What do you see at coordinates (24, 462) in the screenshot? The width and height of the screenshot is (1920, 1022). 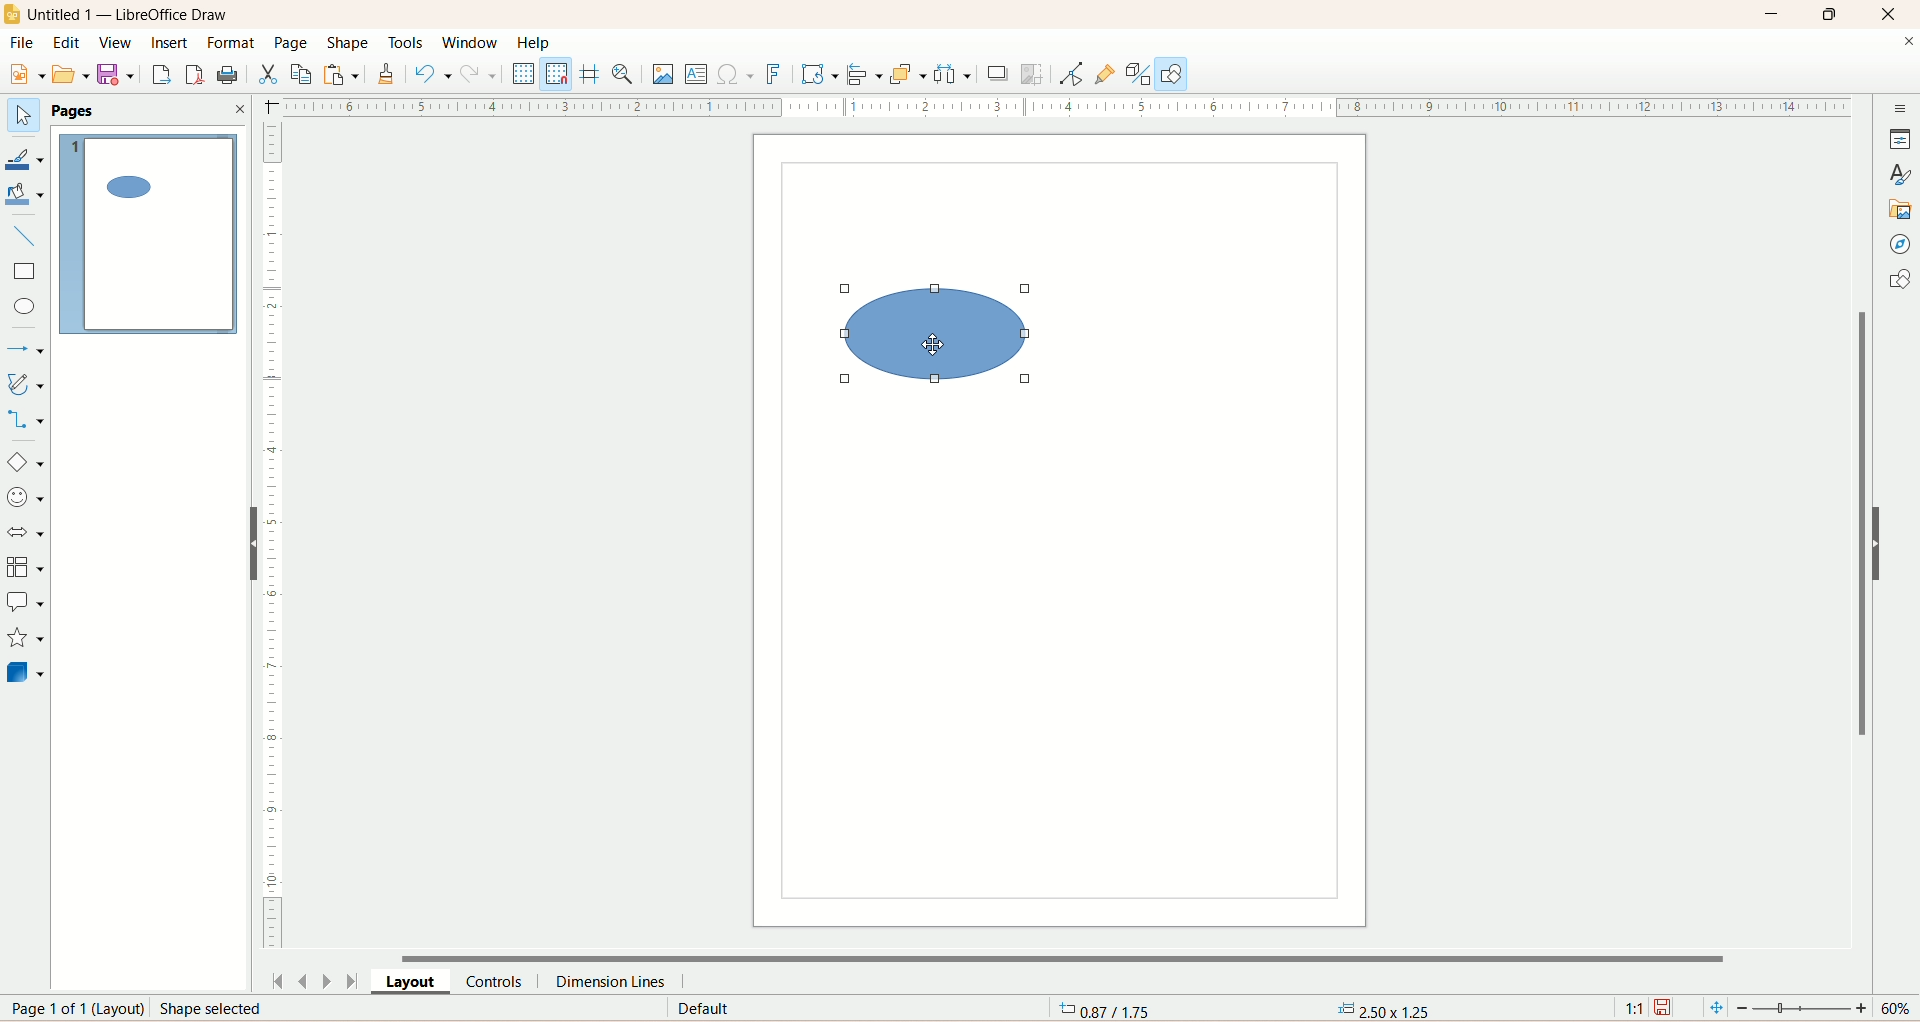 I see `basic shapes` at bounding box center [24, 462].